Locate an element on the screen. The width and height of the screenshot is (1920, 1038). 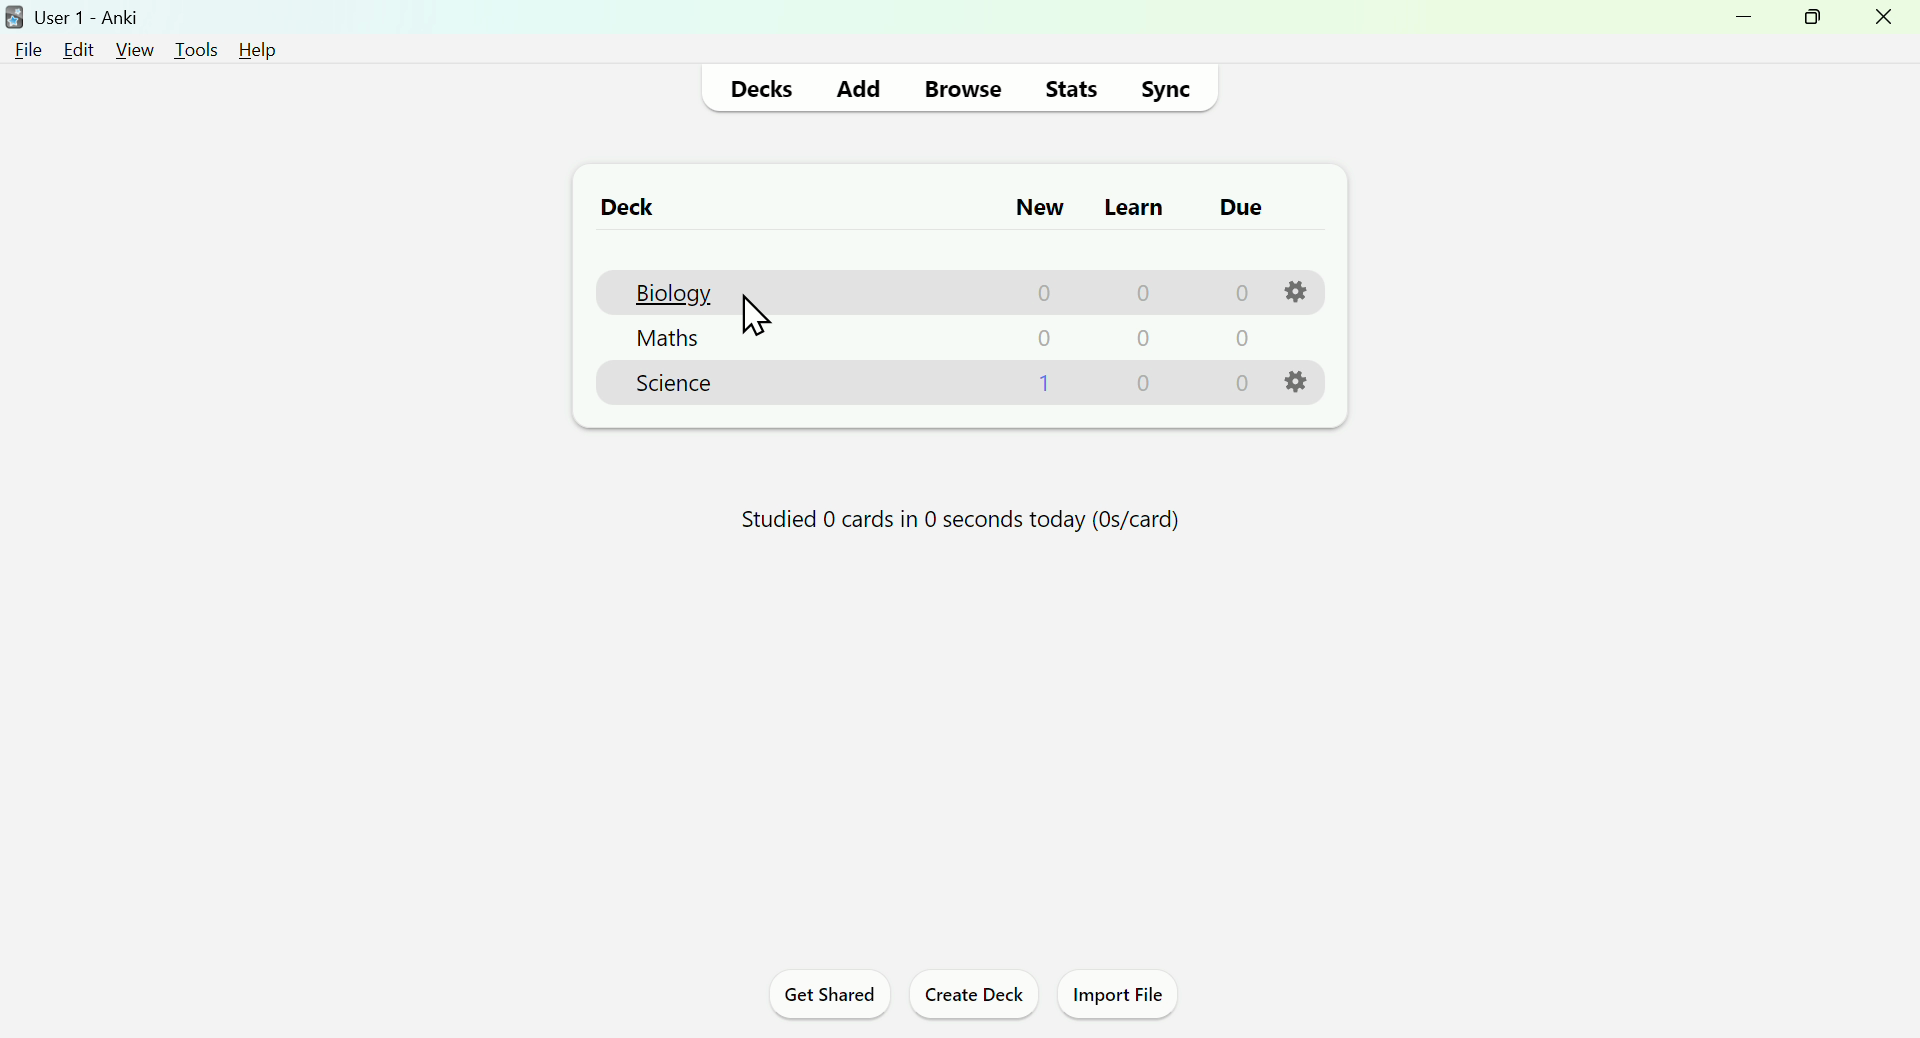
Biology is located at coordinates (670, 292).